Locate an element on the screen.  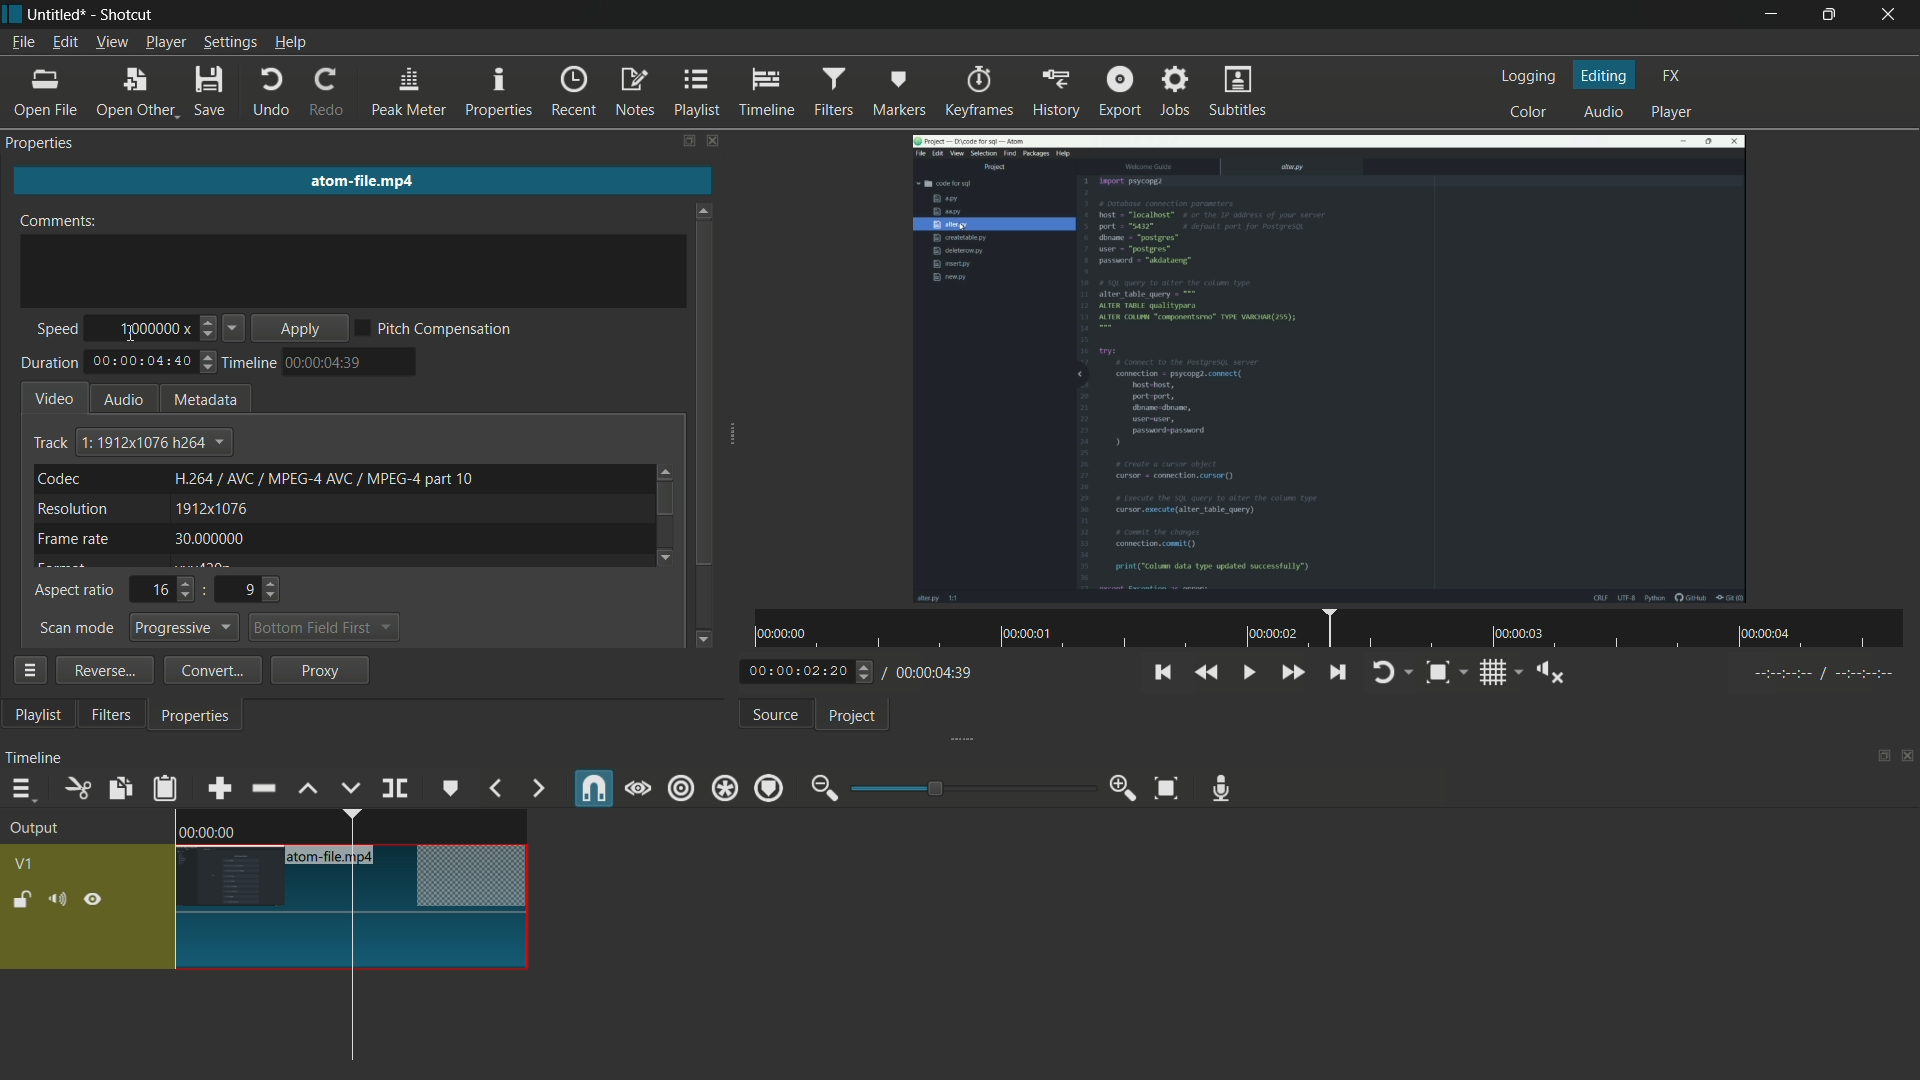
cursor is located at coordinates (332, 921).